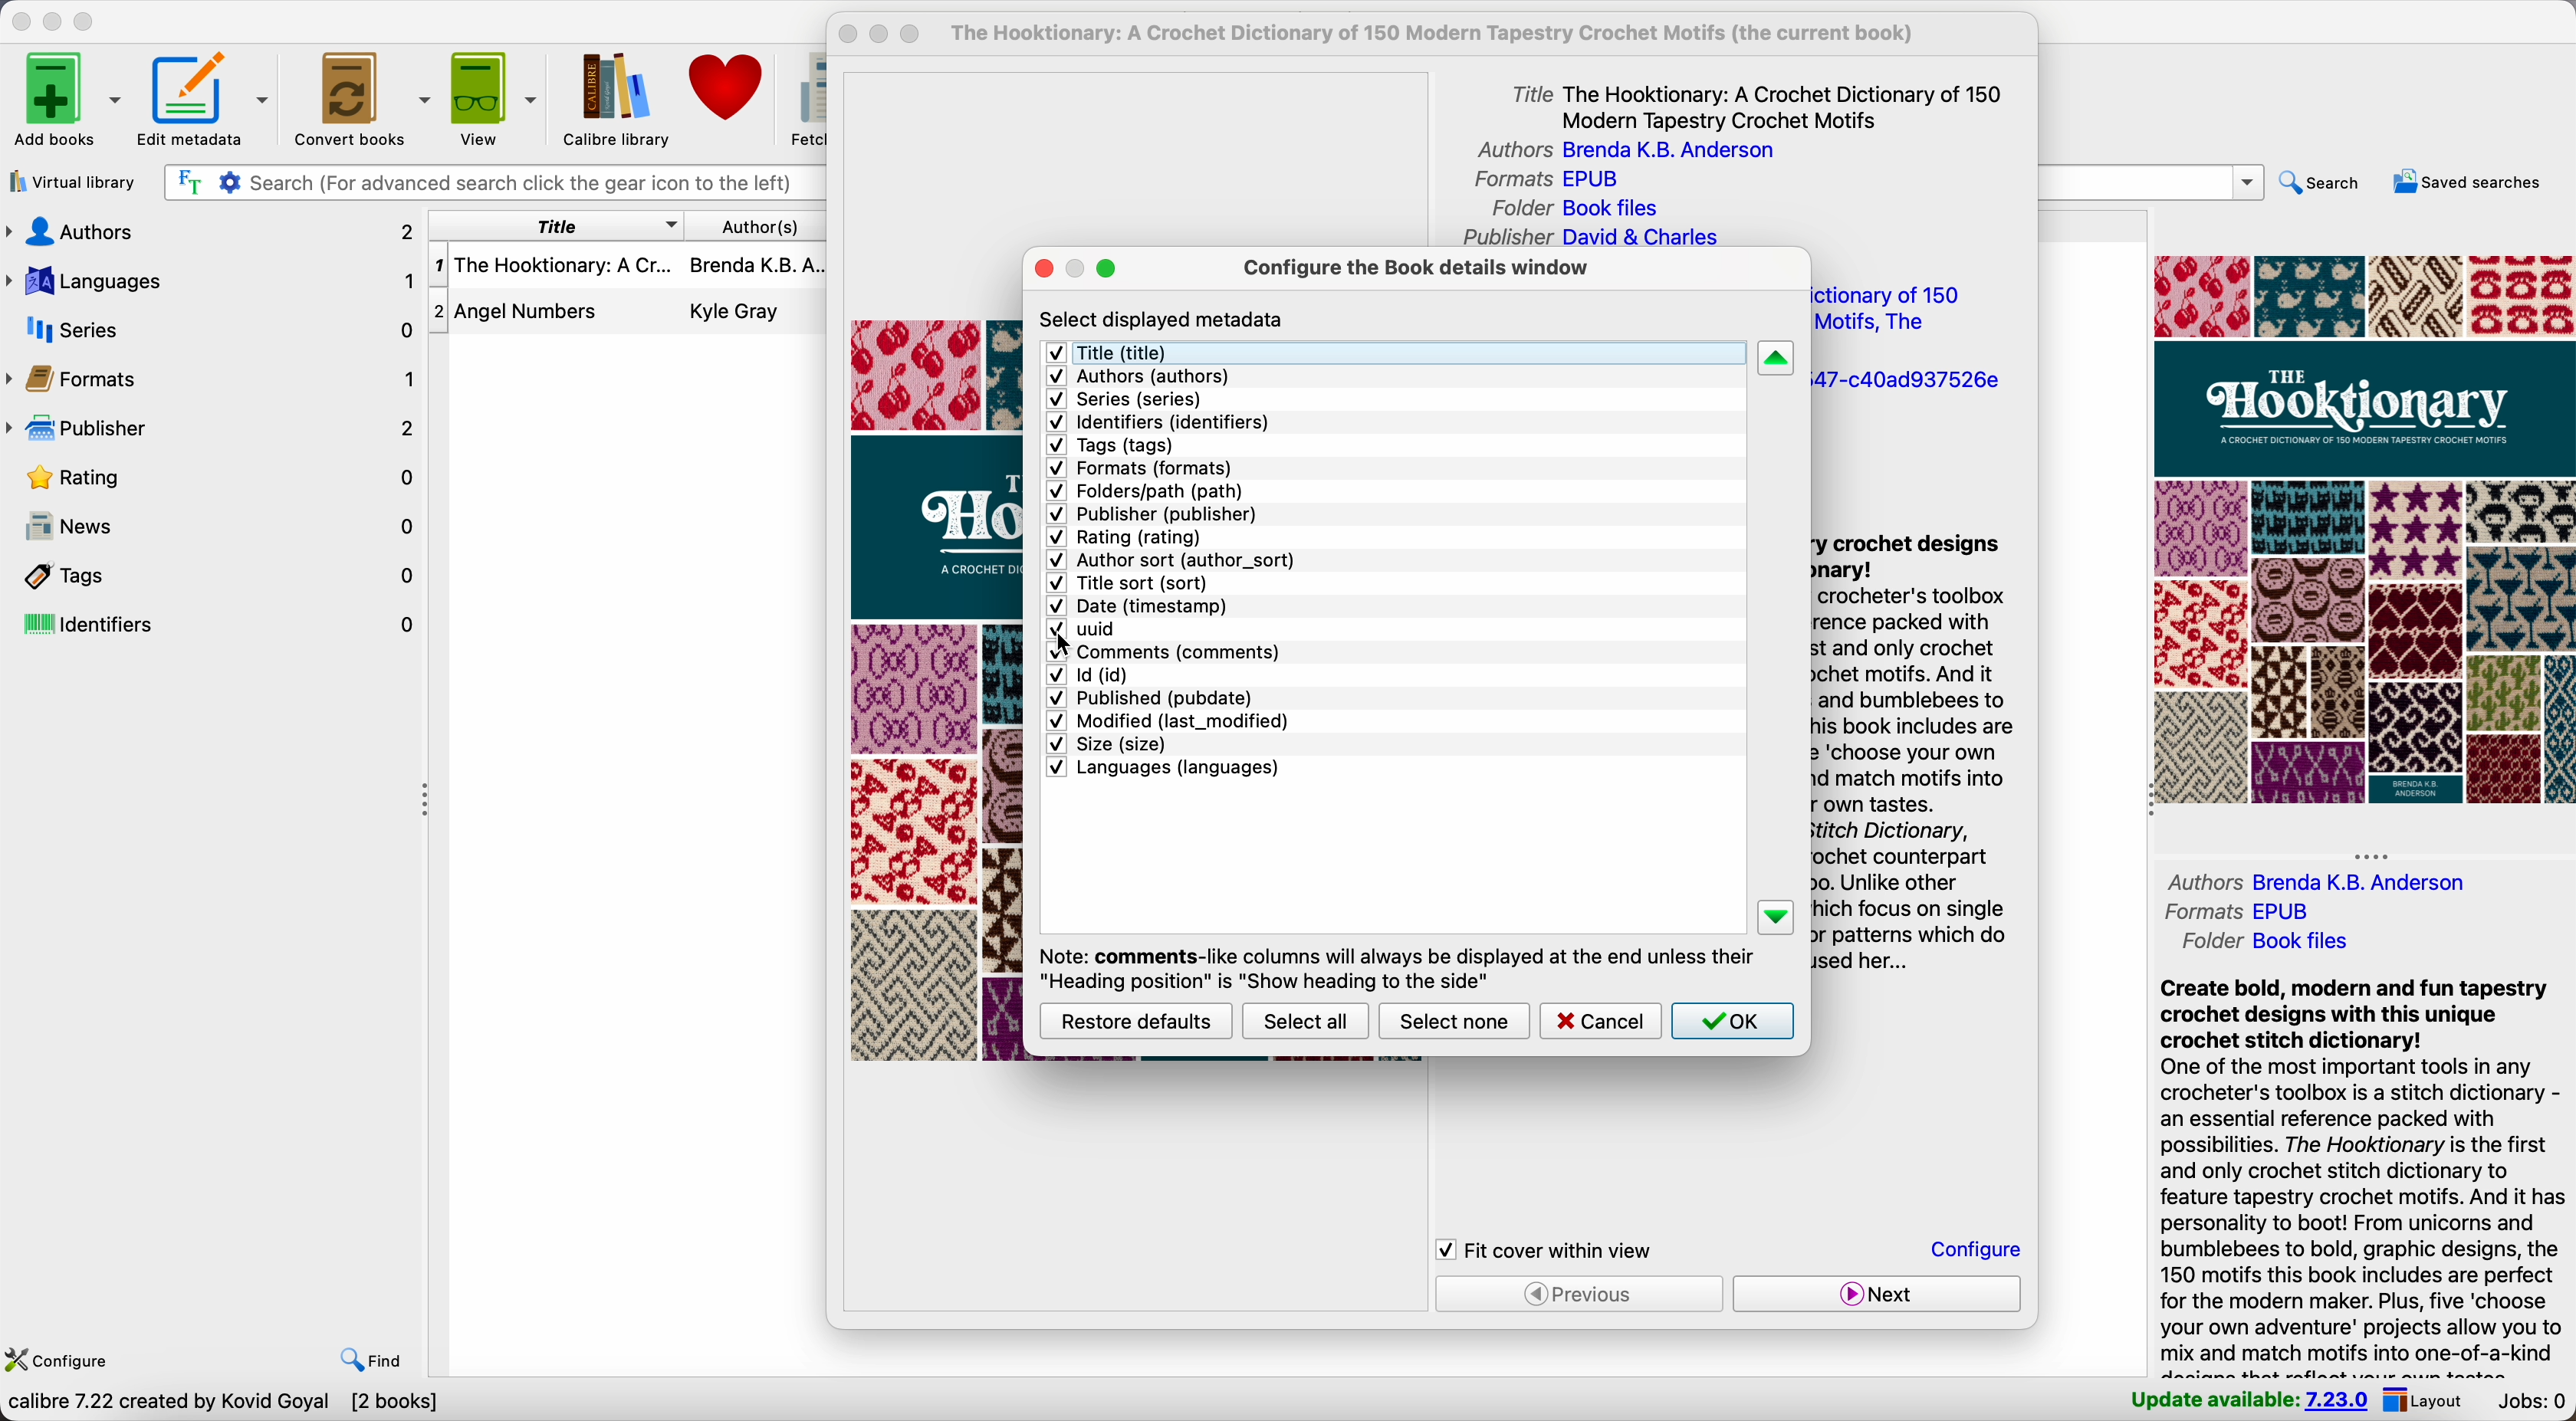 The height and width of the screenshot is (1421, 2576). Describe the element at coordinates (1163, 769) in the screenshot. I see `languages` at that location.